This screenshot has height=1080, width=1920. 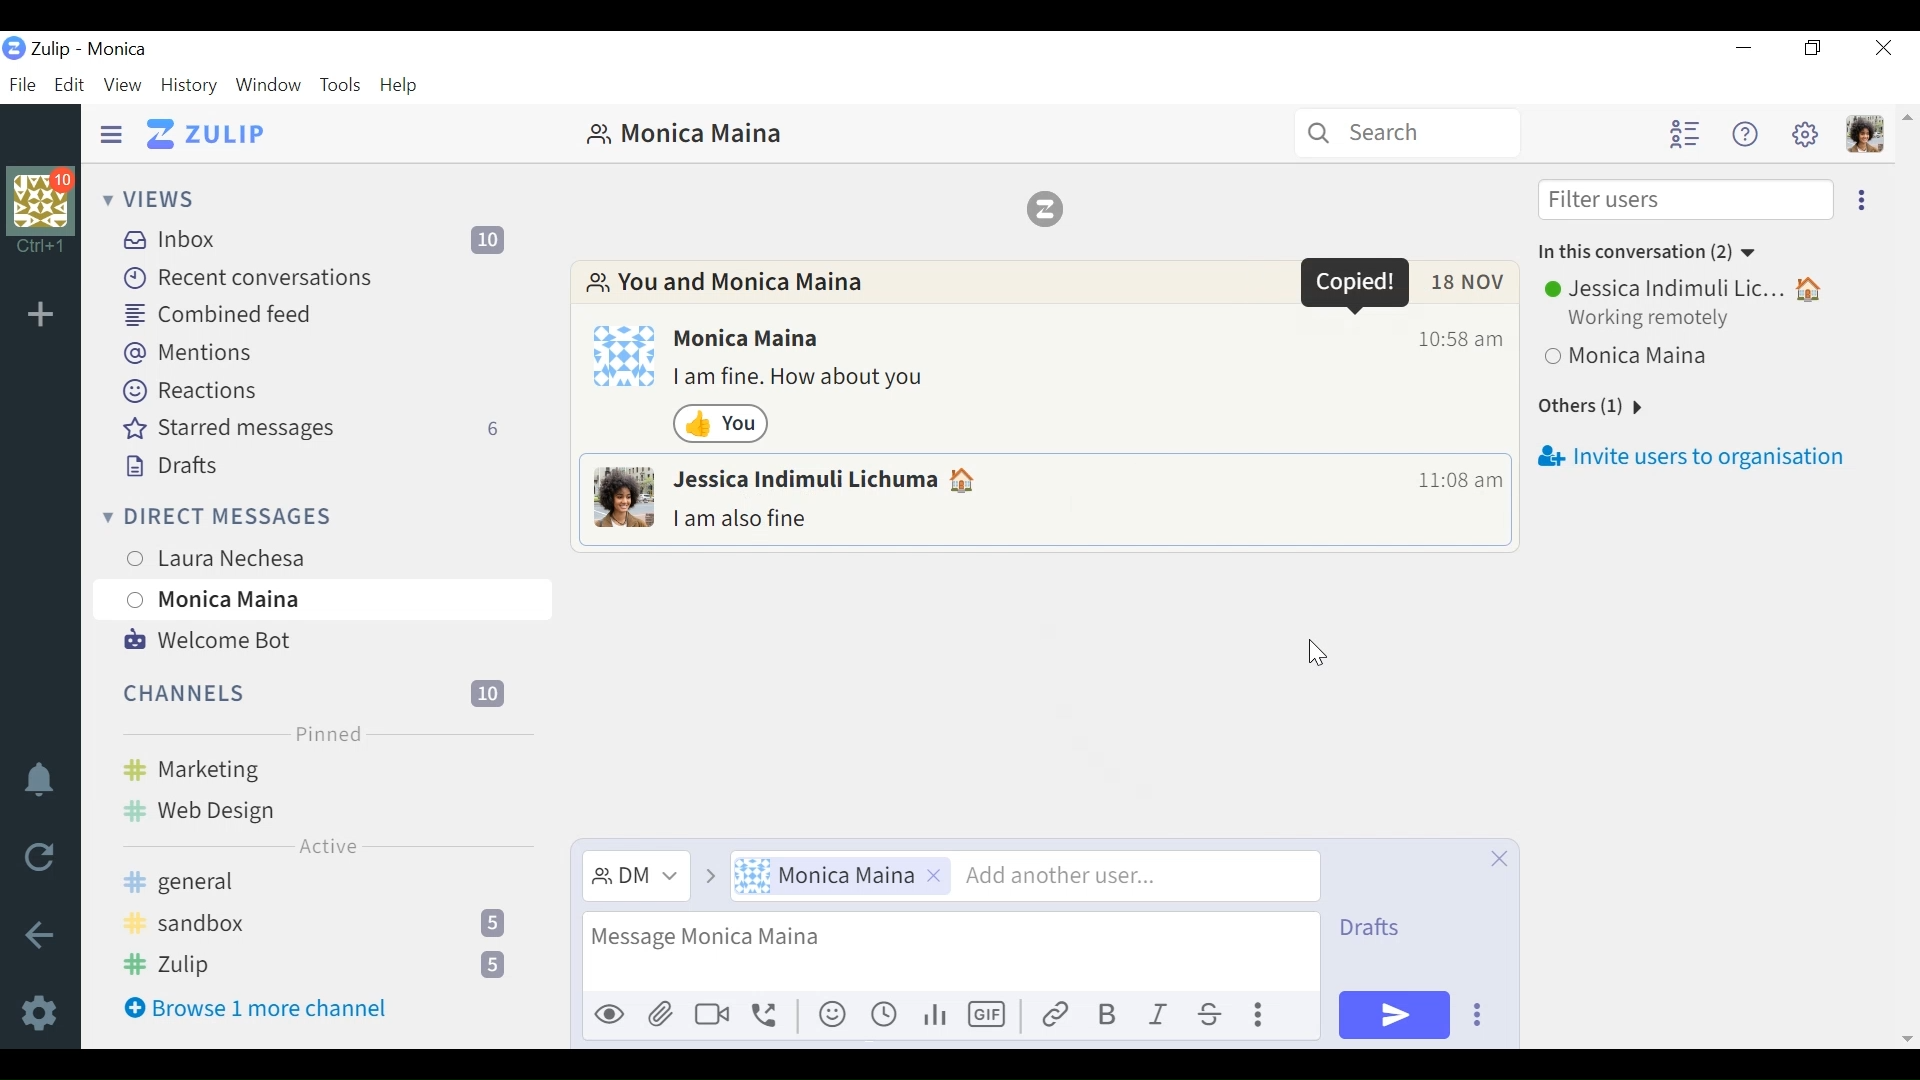 I want to click on Zulip - Monica, so click(x=89, y=49).